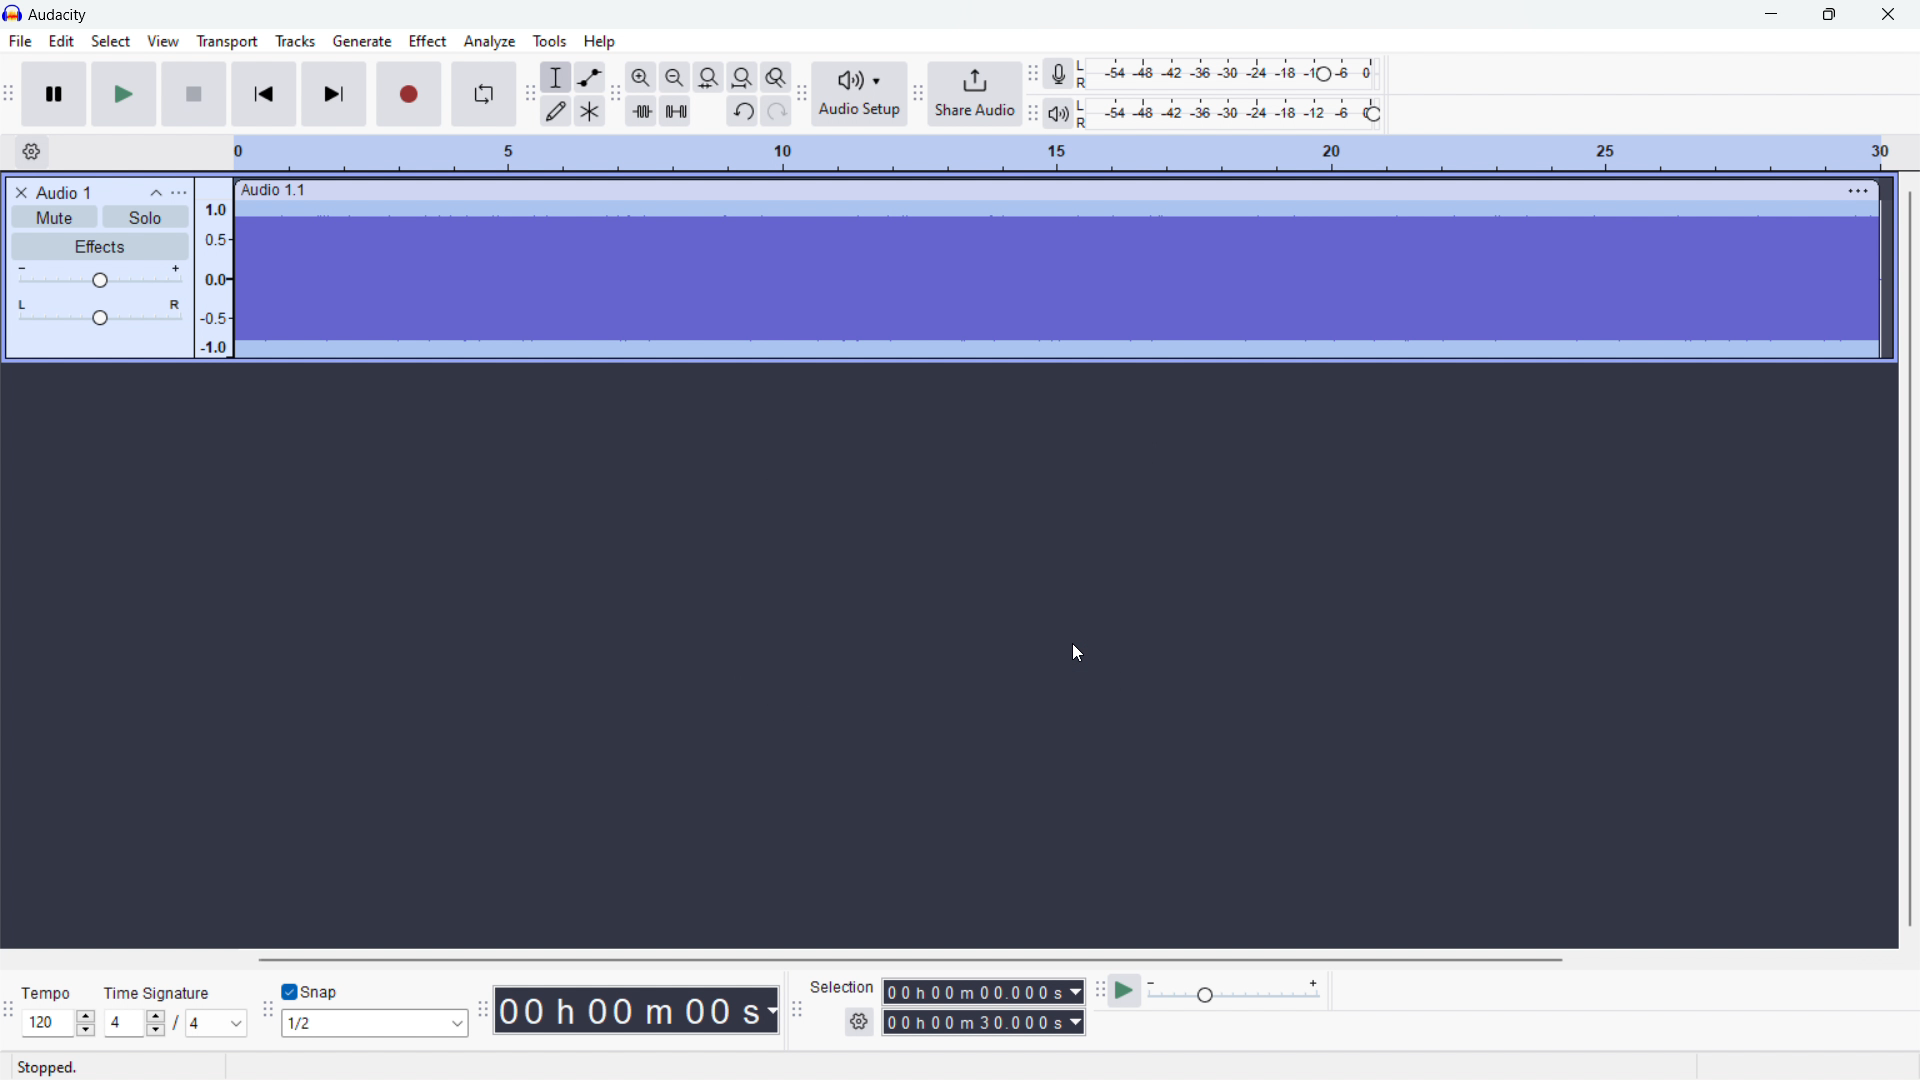 The height and width of the screenshot is (1080, 1920). Describe the element at coordinates (1058, 278) in the screenshot. I see `white noise track` at that location.